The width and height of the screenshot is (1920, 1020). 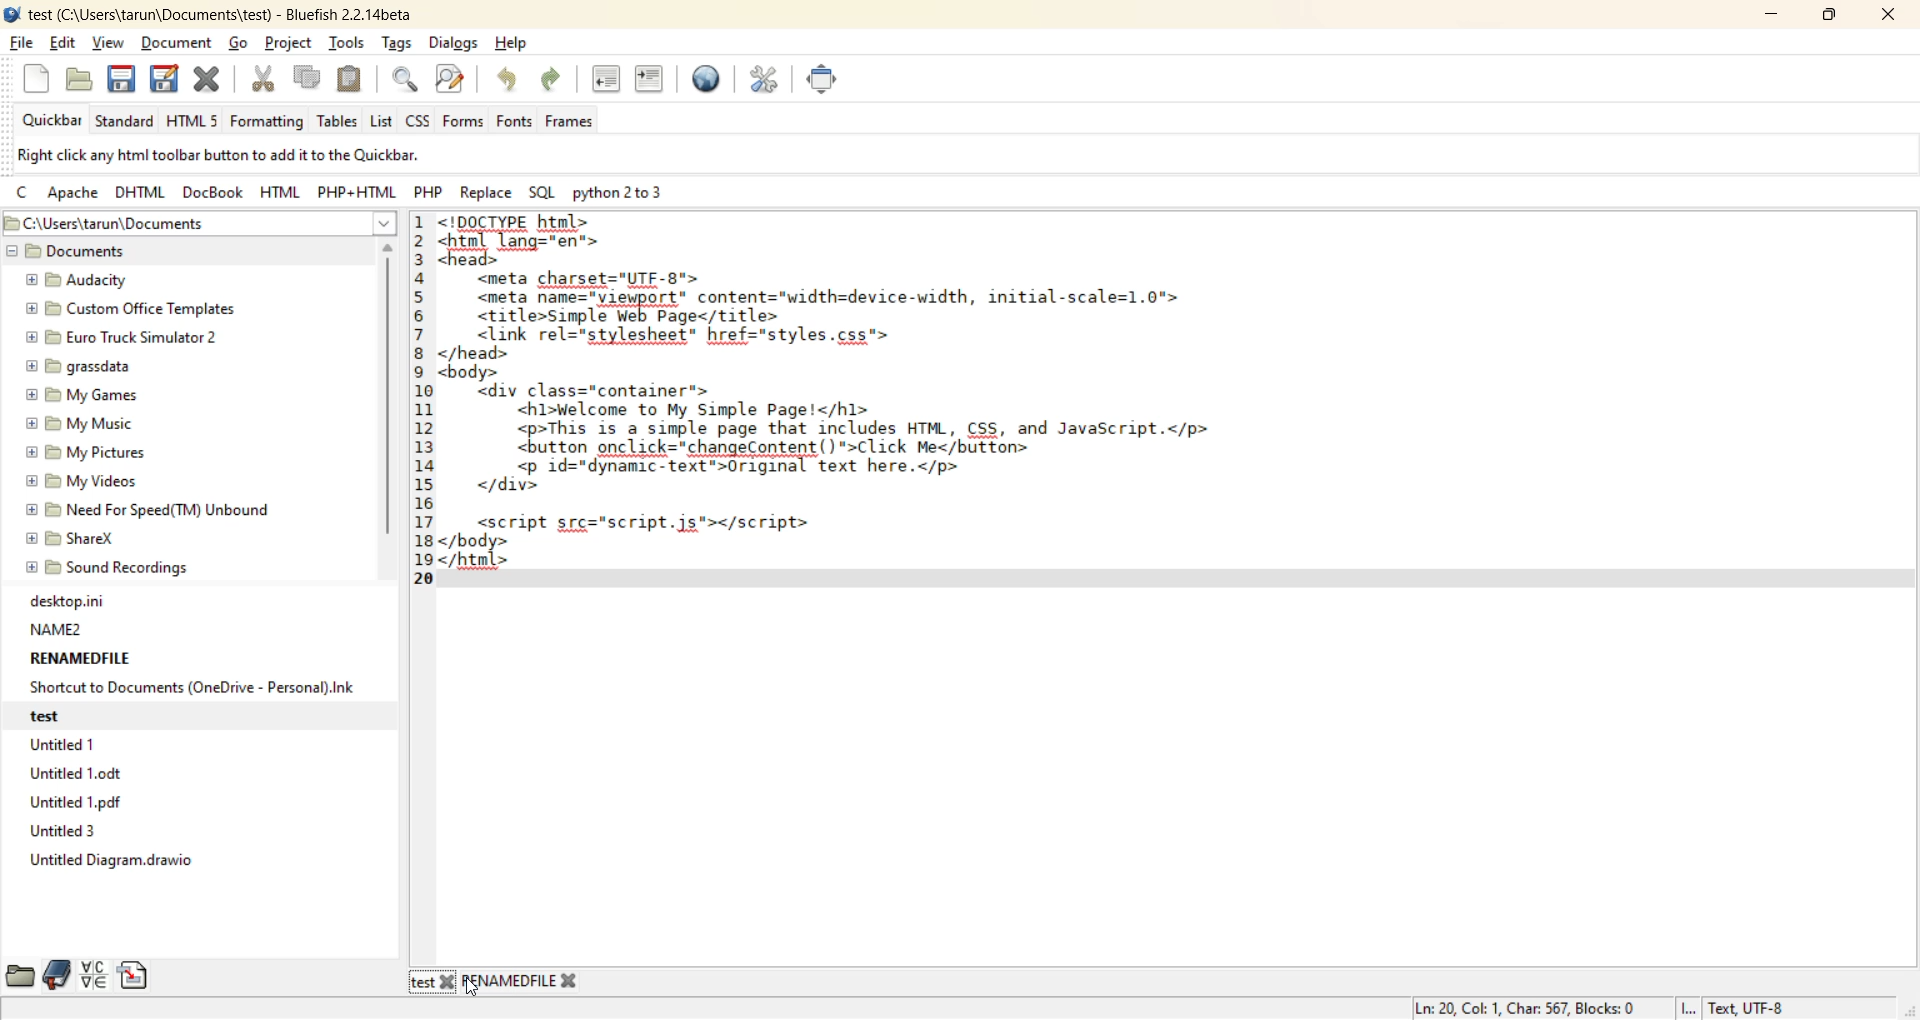 I want to click on php html, so click(x=359, y=193).